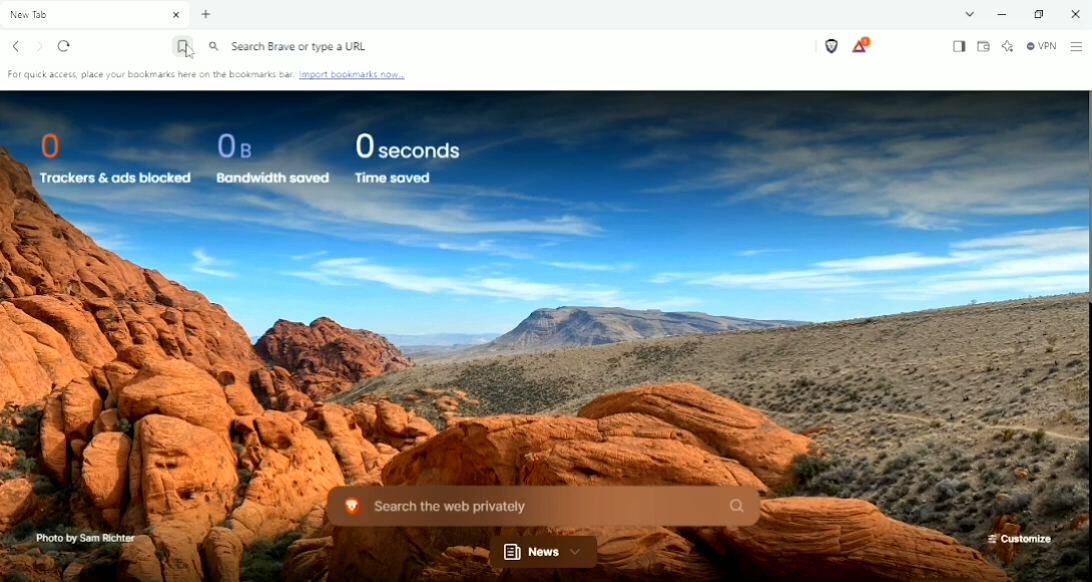  I want to click on Cursor, so click(189, 55).